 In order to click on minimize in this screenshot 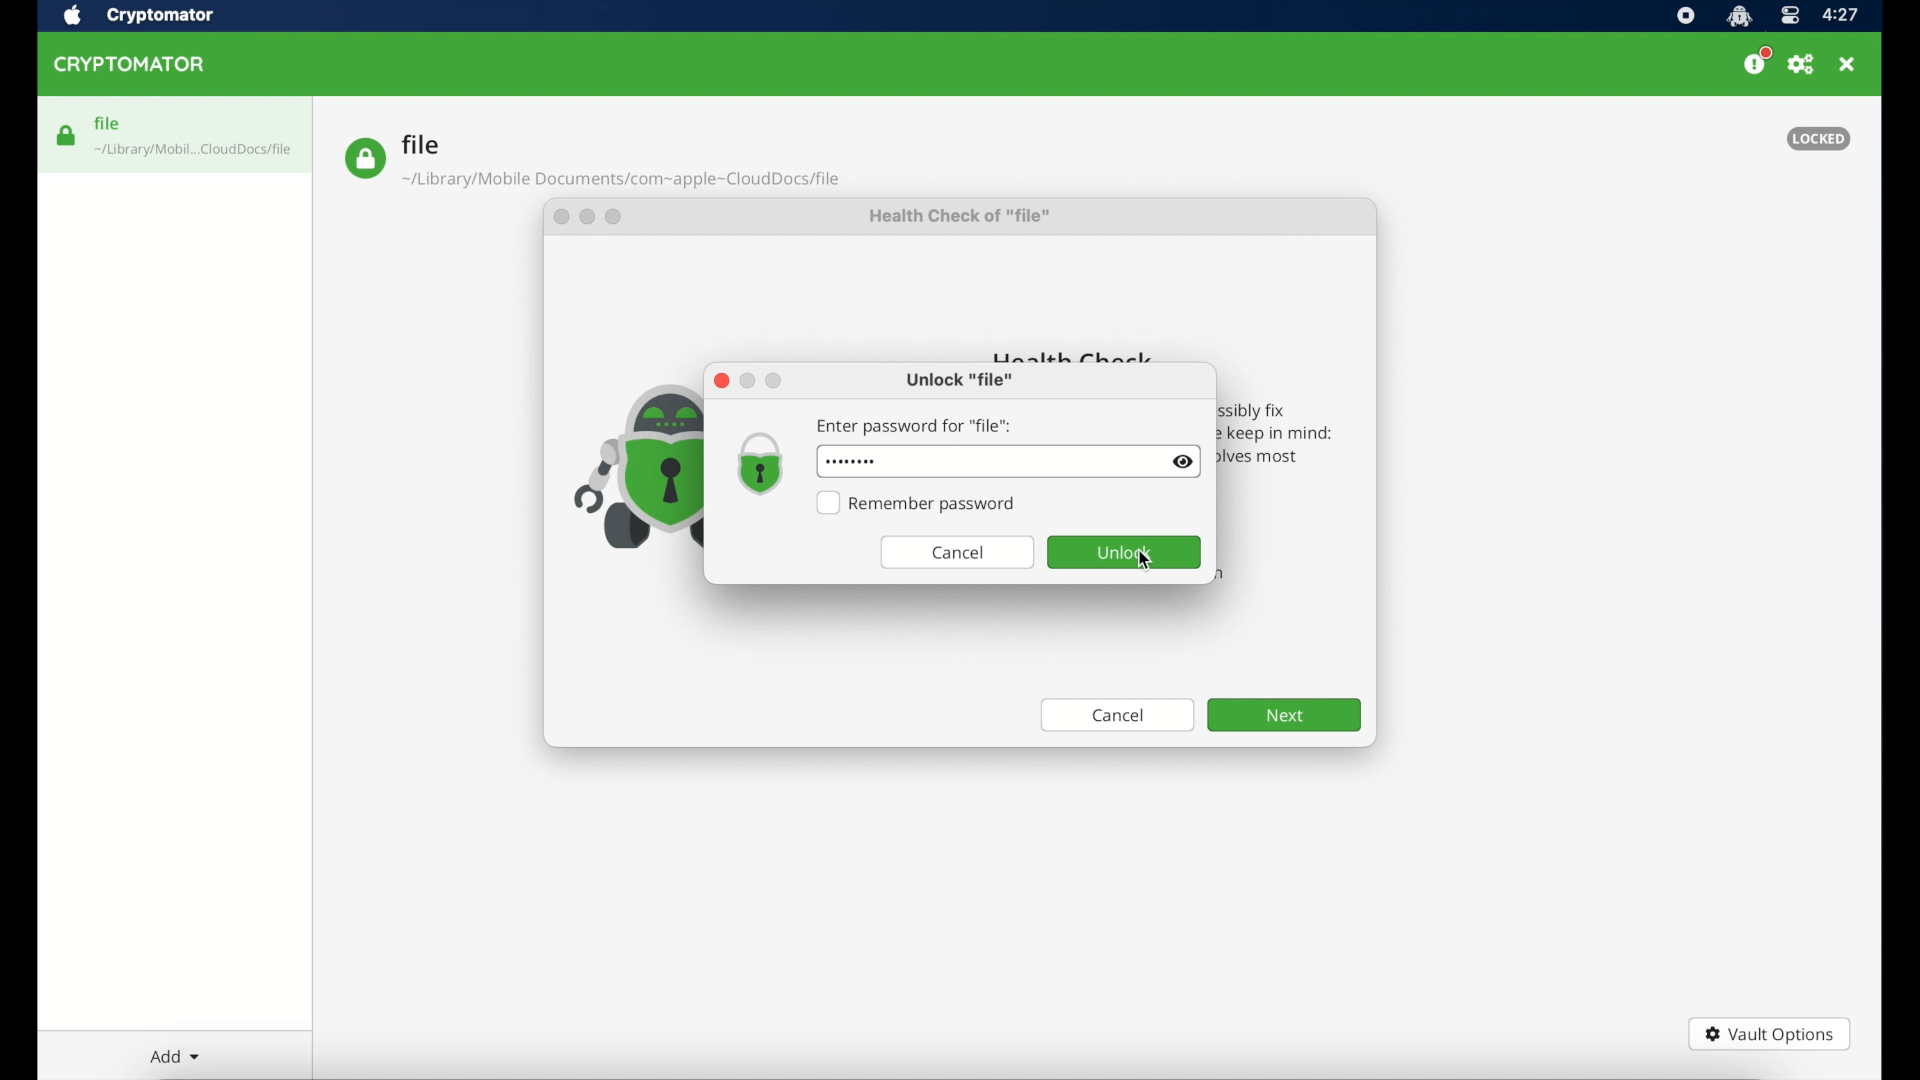, I will do `click(590, 219)`.